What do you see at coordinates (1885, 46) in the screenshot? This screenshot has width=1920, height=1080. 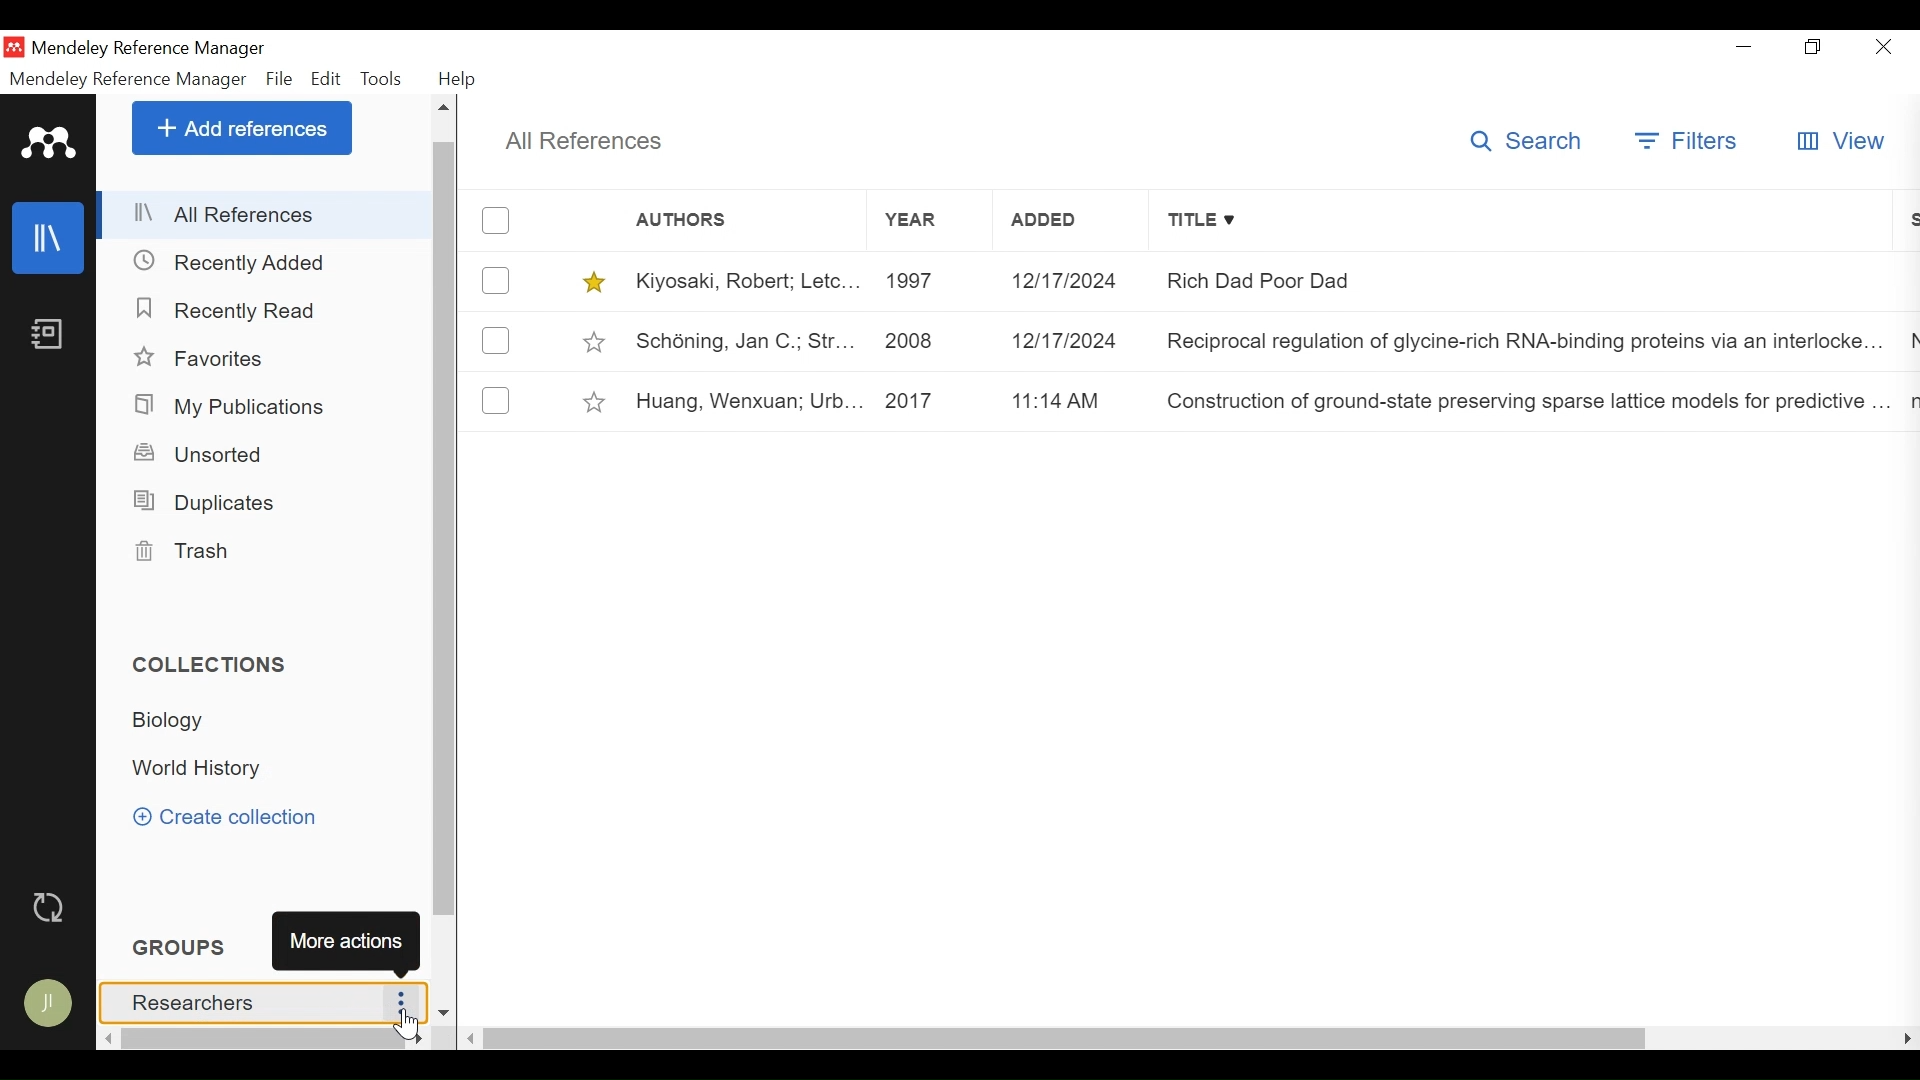 I see `Close` at bounding box center [1885, 46].